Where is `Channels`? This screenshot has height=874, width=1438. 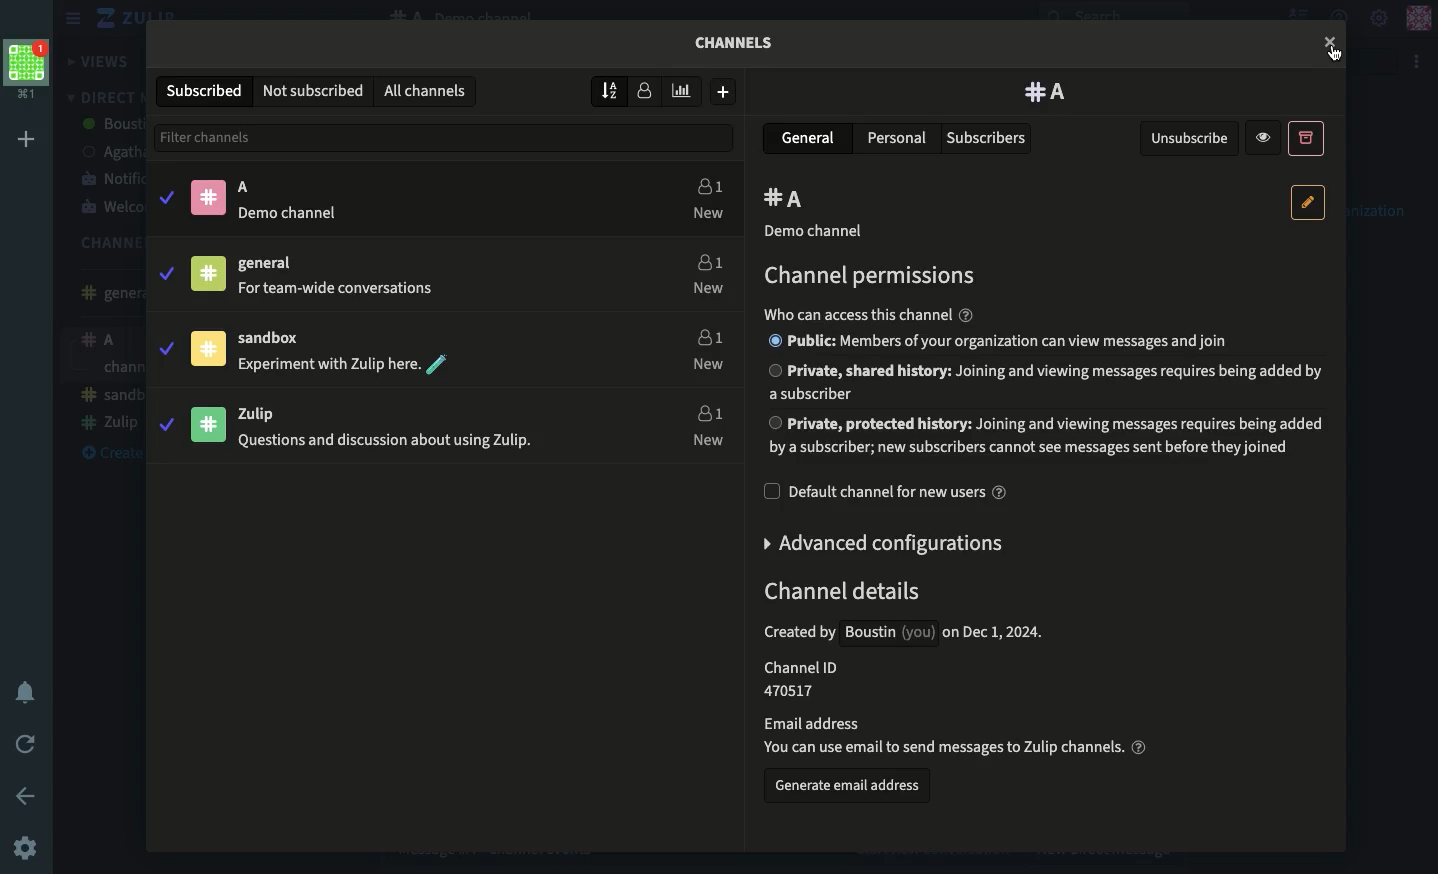
Channels is located at coordinates (742, 48).